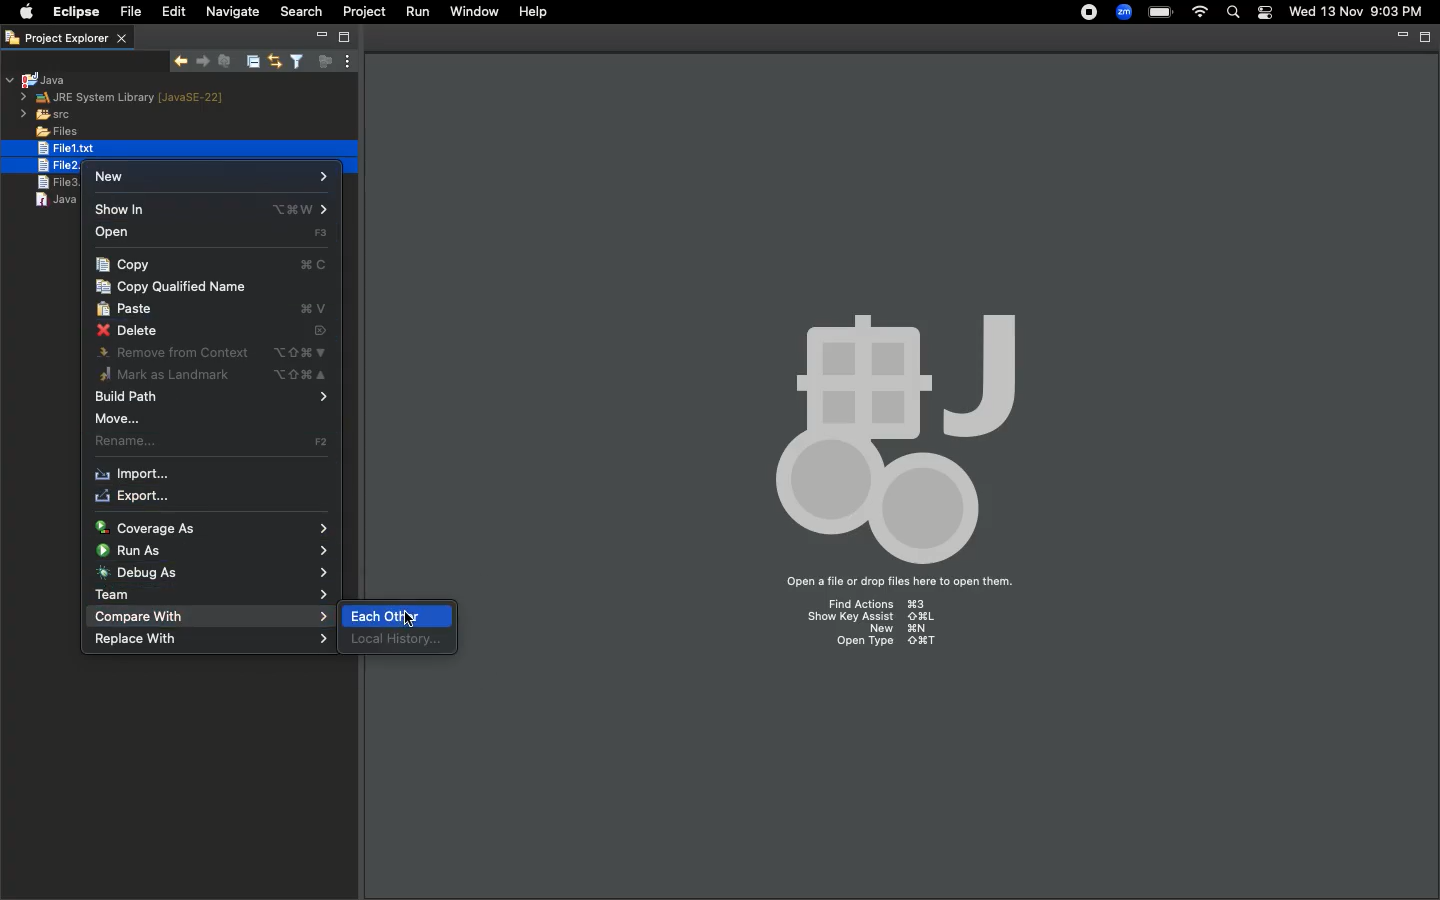  What do you see at coordinates (897, 583) in the screenshot?
I see `Open a file or drop files here` at bounding box center [897, 583].